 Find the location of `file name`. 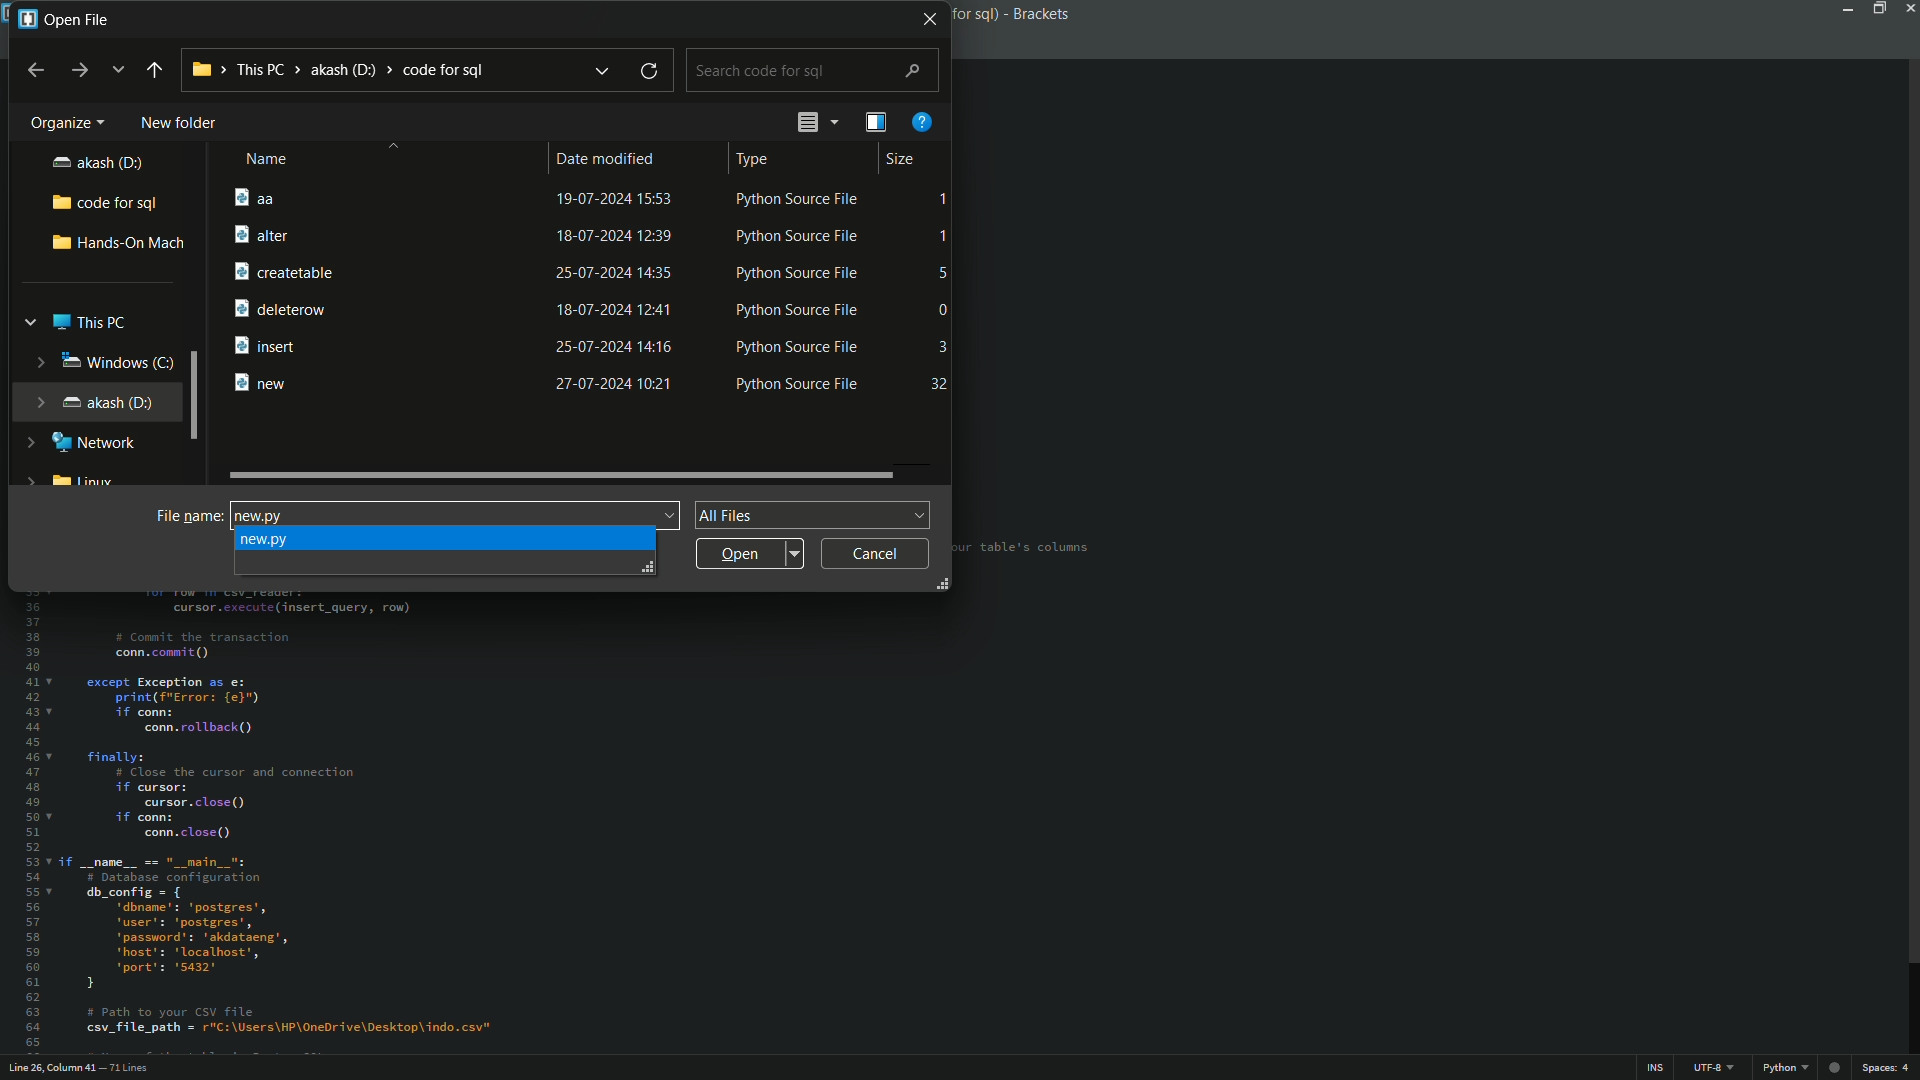

file name is located at coordinates (186, 516).